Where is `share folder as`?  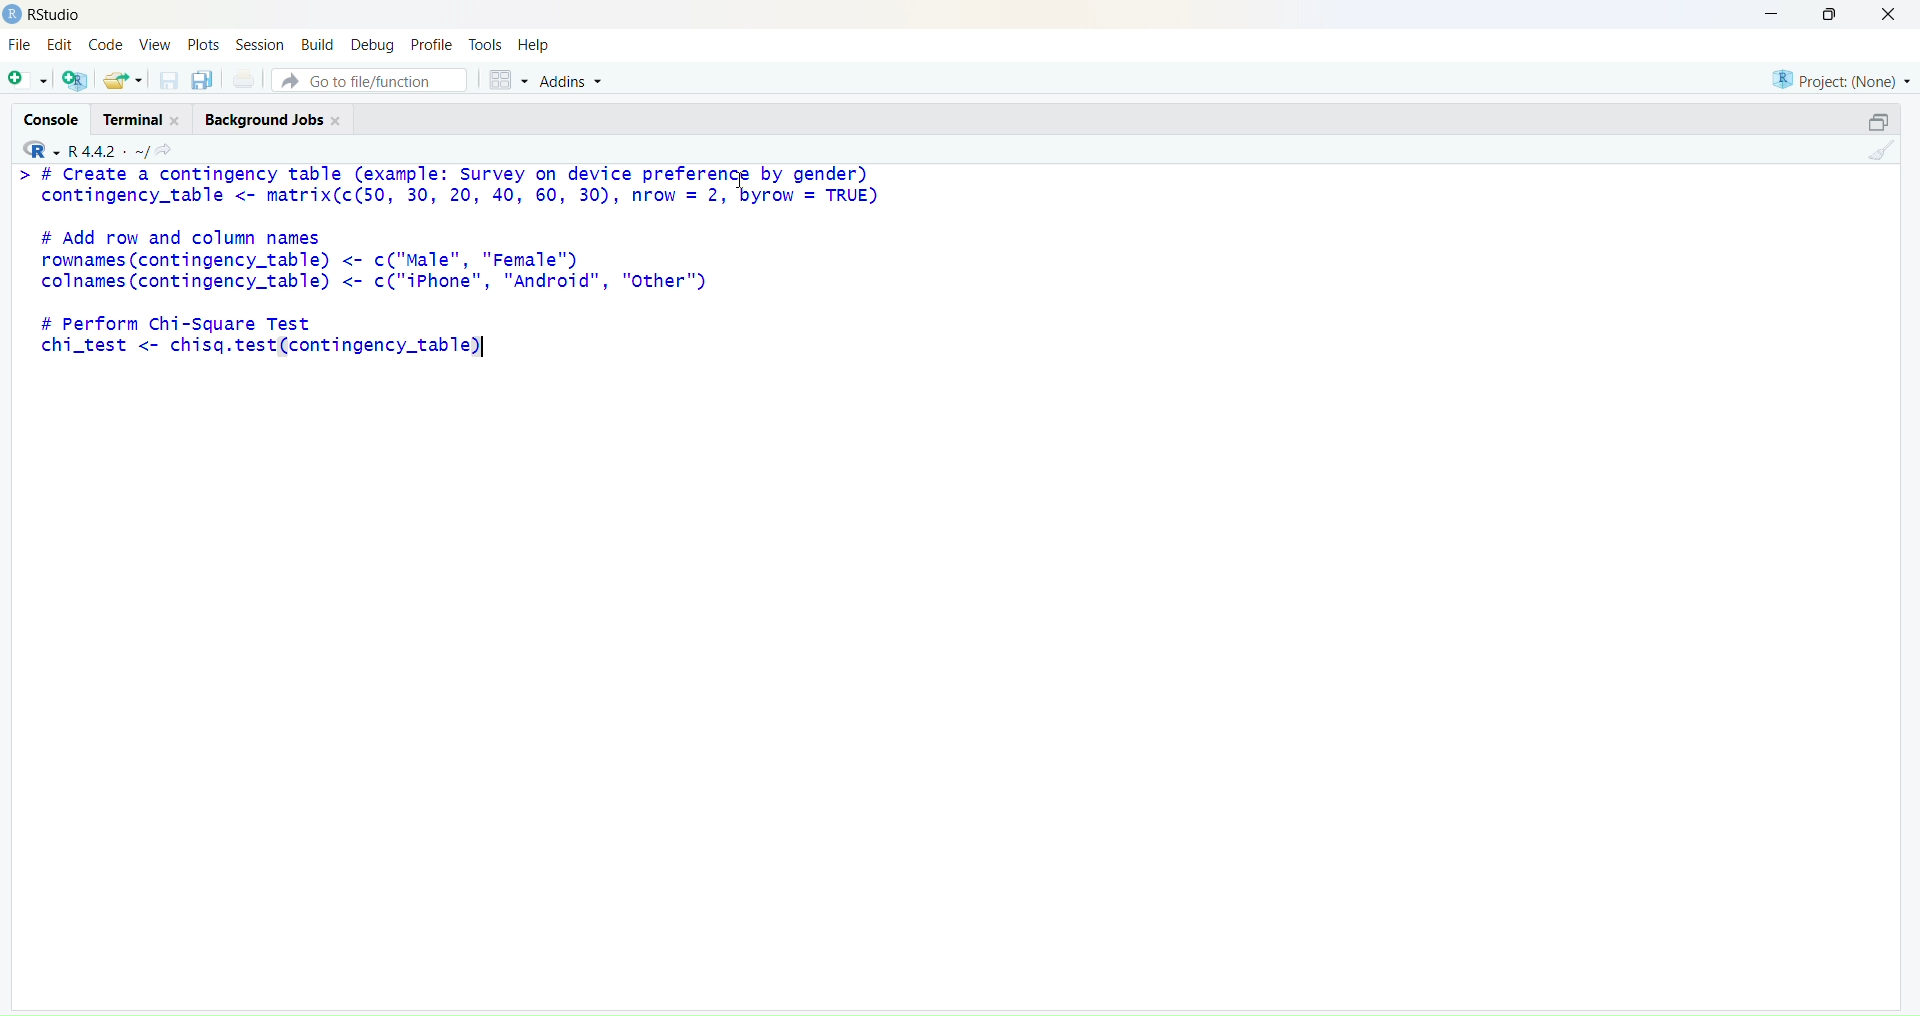
share folder as is located at coordinates (122, 79).